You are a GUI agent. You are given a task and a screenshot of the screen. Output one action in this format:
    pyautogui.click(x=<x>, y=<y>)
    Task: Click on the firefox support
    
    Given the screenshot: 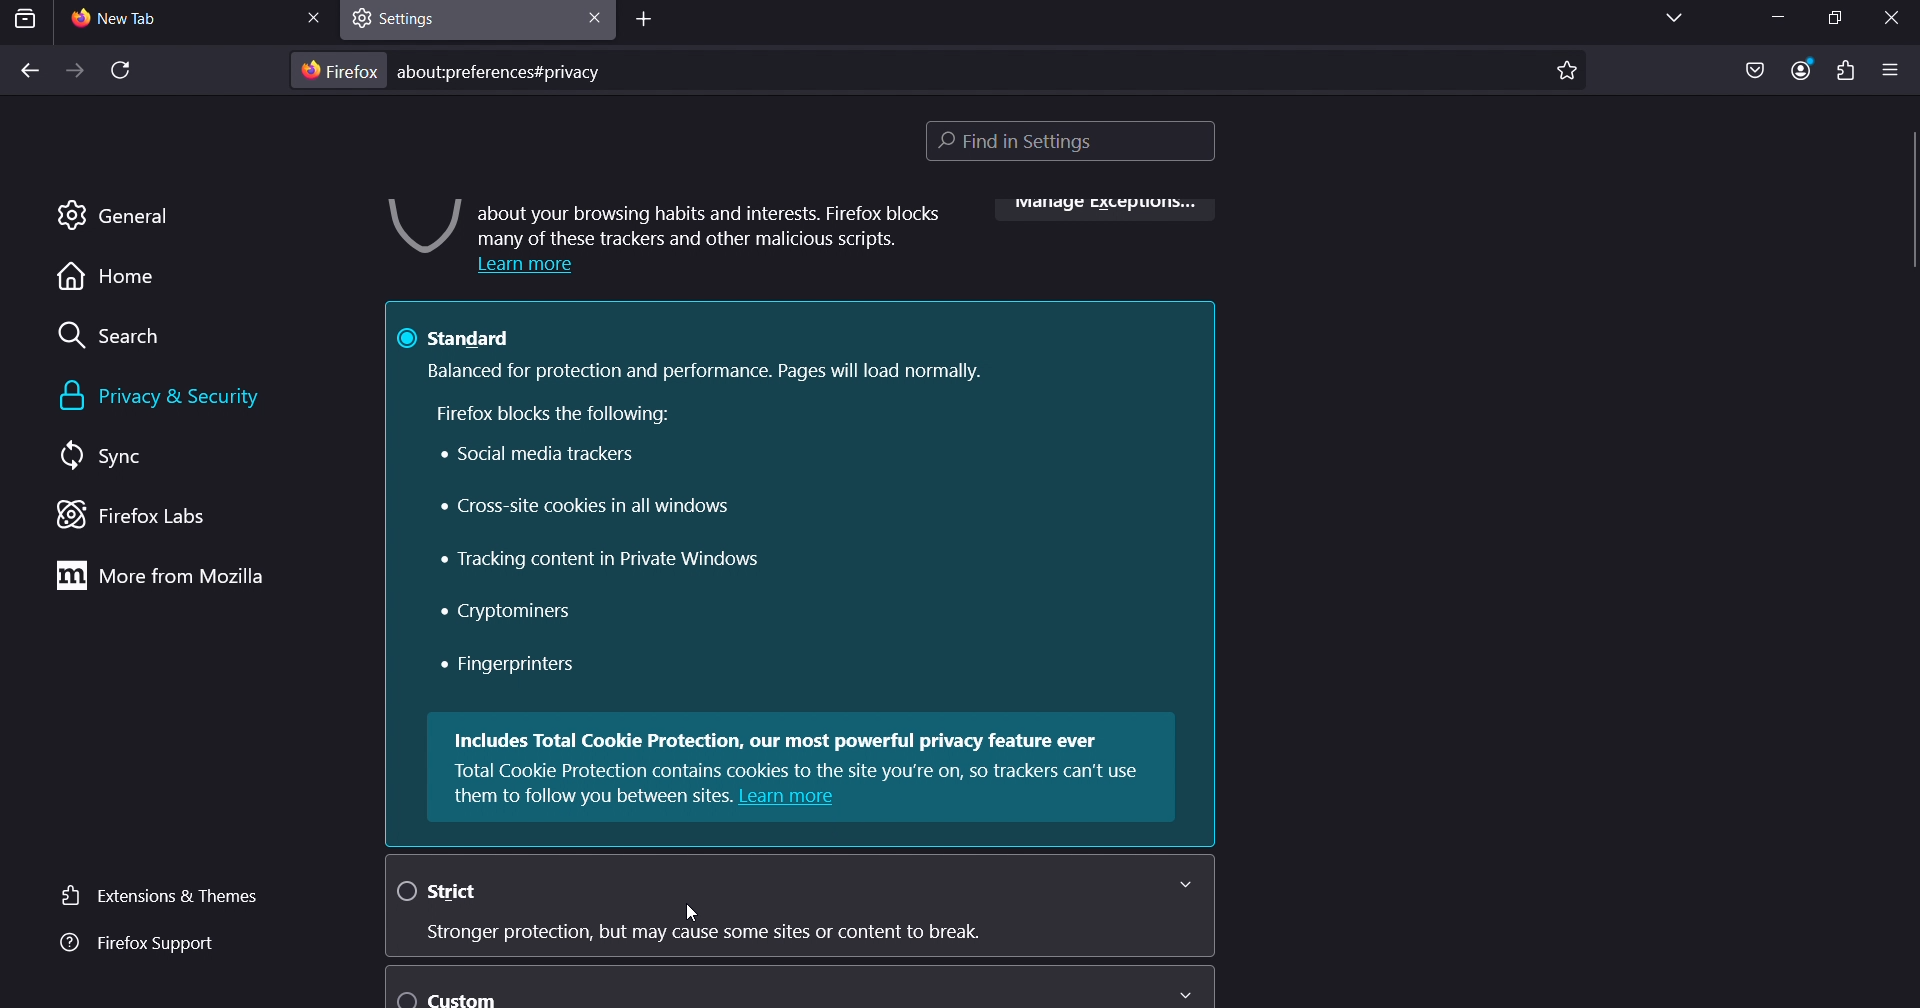 What is the action you would take?
    pyautogui.click(x=134, y=944)
    